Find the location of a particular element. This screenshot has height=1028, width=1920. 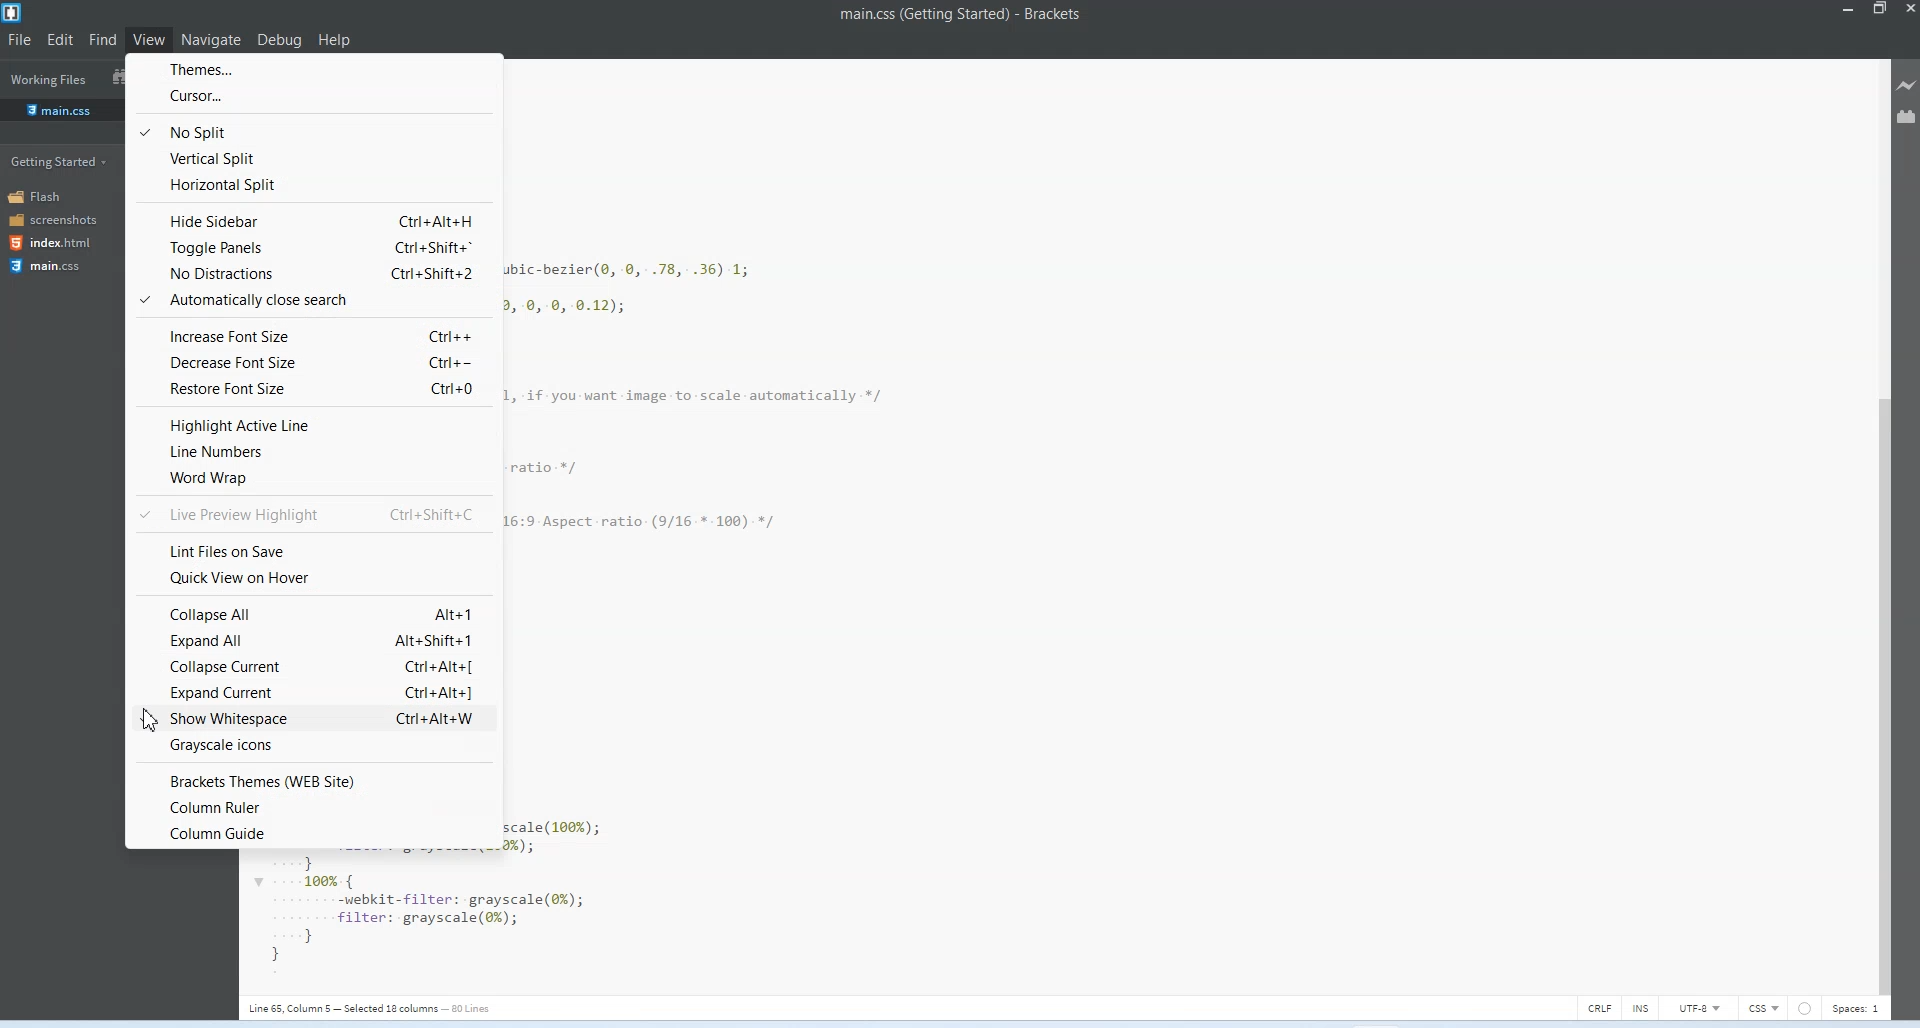

Edit is located at coordinates (60, 38).